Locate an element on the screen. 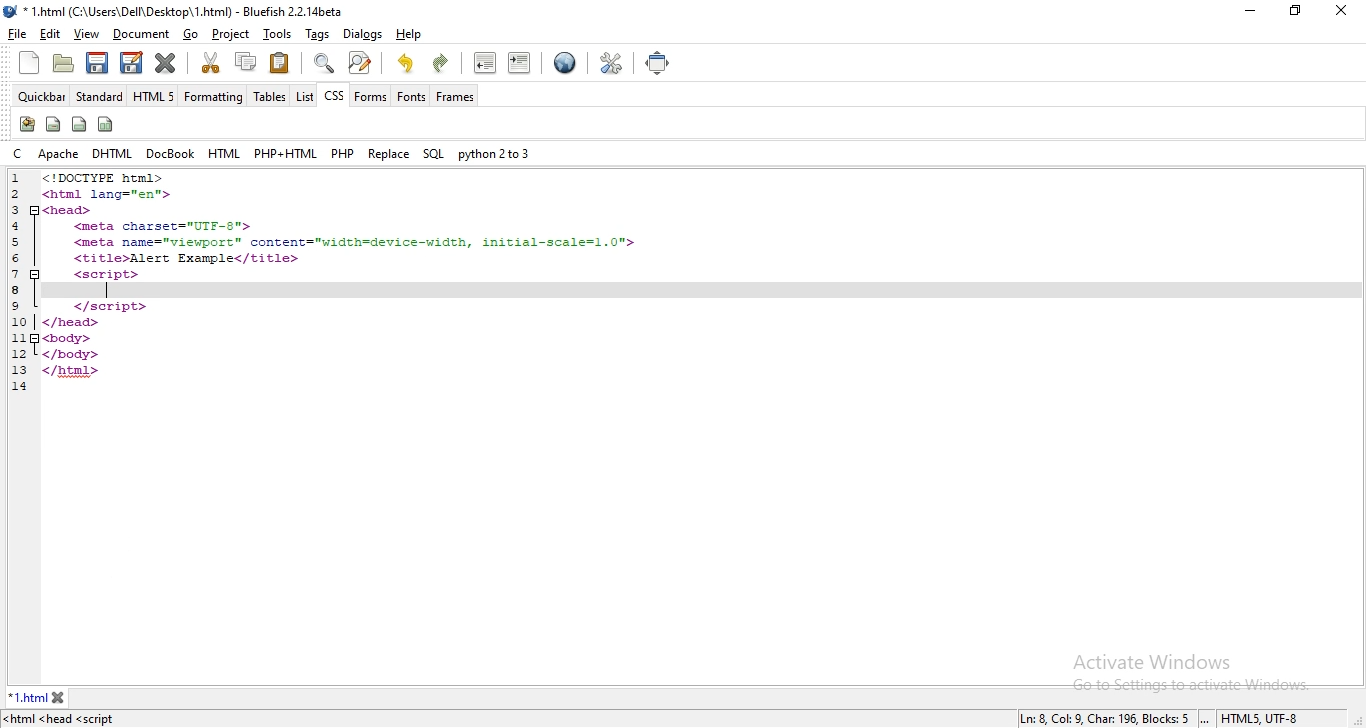  13 is located at coordinates (19, 371).